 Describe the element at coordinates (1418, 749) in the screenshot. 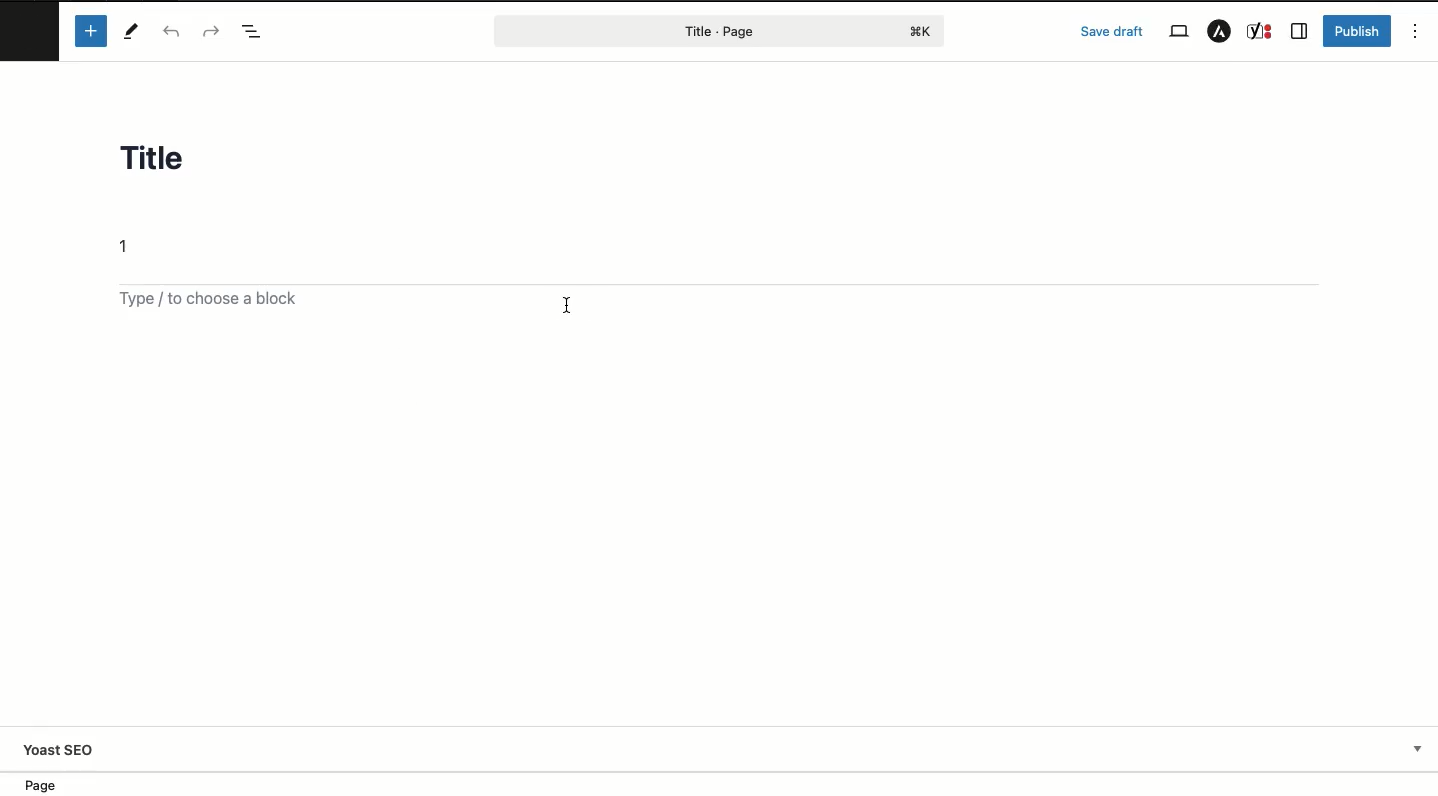

I see `Drop-down ` at that location.